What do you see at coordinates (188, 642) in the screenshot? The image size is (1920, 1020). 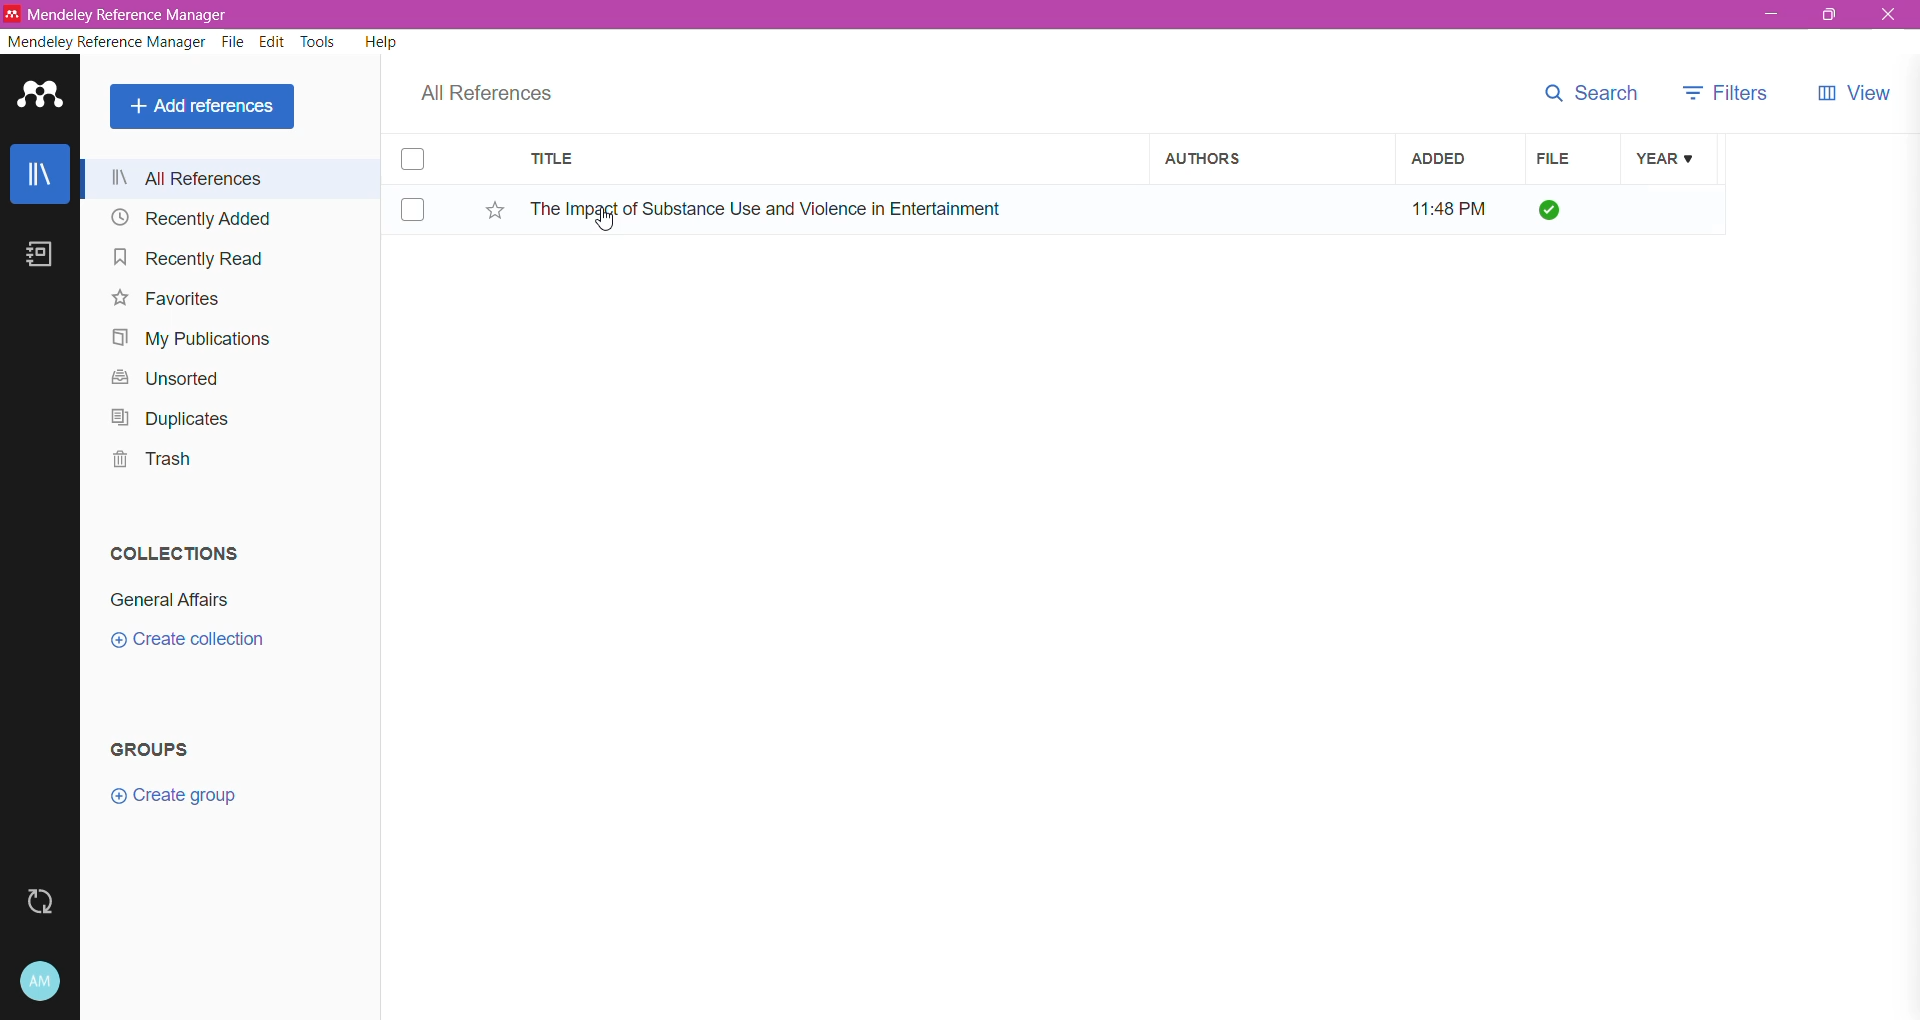 I see `Click to Create Collection` at bounding box center [188, 642].